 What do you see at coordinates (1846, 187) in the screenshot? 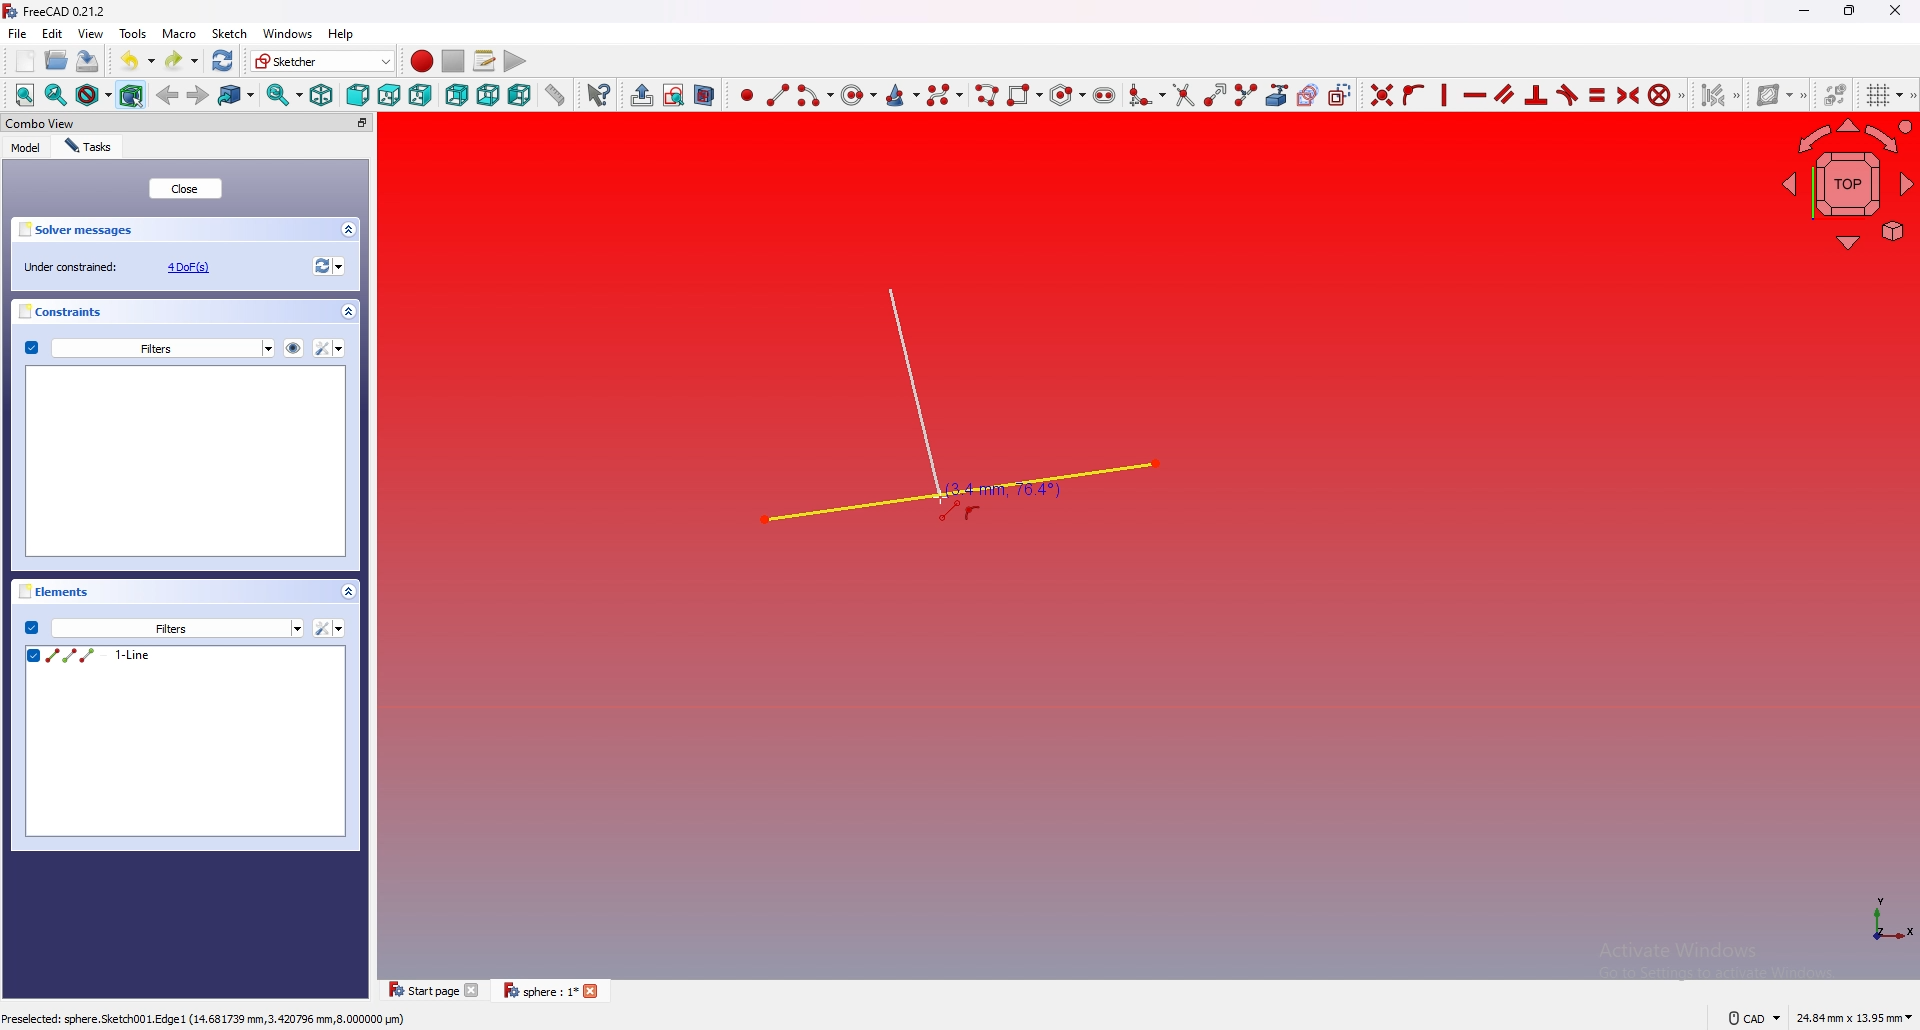
I see `View` at bounding box center [1846, 187].